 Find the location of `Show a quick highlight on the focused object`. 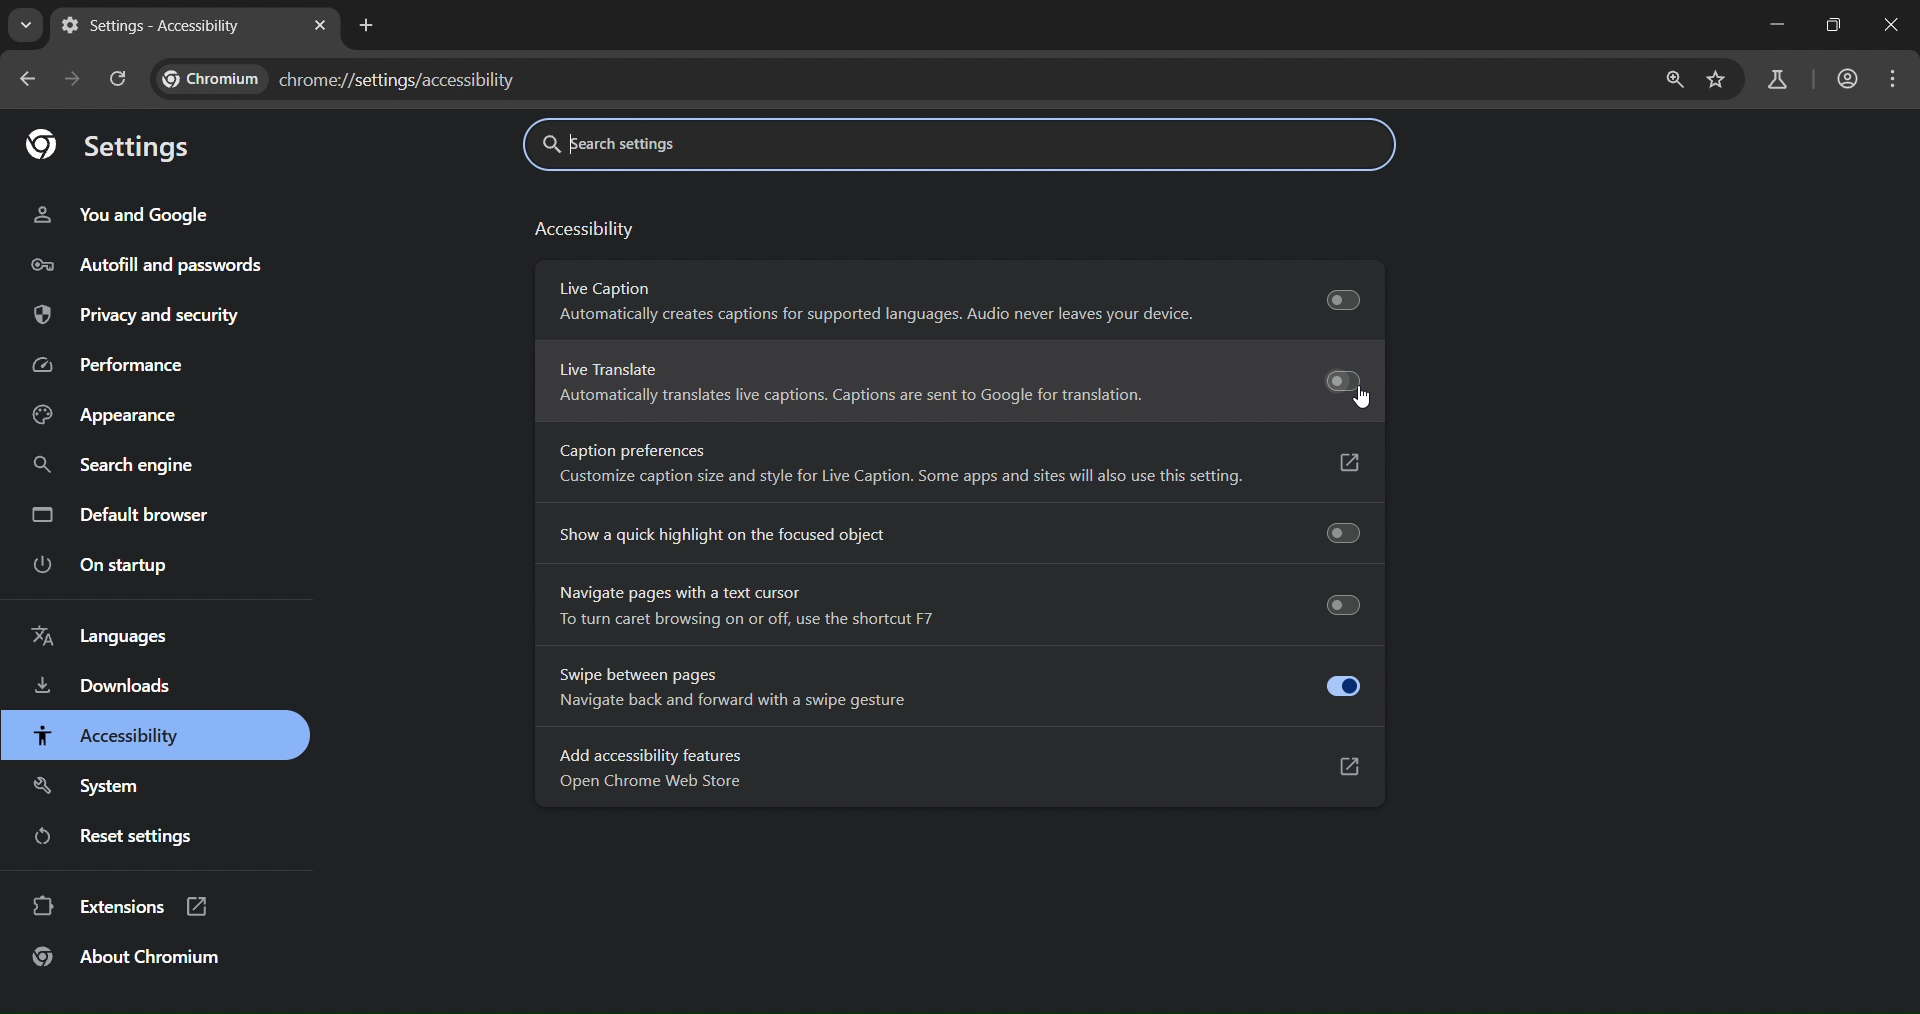

Show a quick highlight on the focused object is located at coordinates (716, 534).